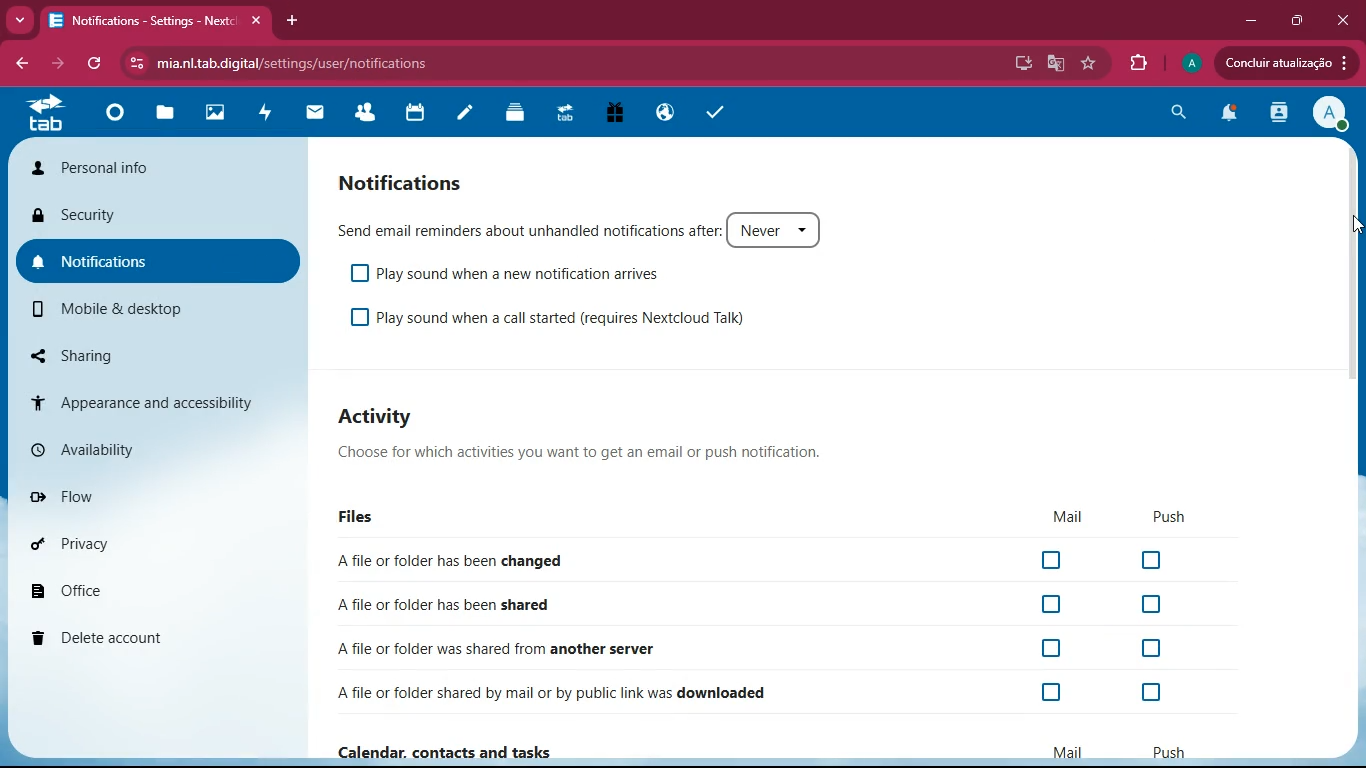 Image resolution: width=1366 pixels, height=768 pixels. Describe the element at coordinates (1052, 691) in the screenshot. I see `off` at that location.